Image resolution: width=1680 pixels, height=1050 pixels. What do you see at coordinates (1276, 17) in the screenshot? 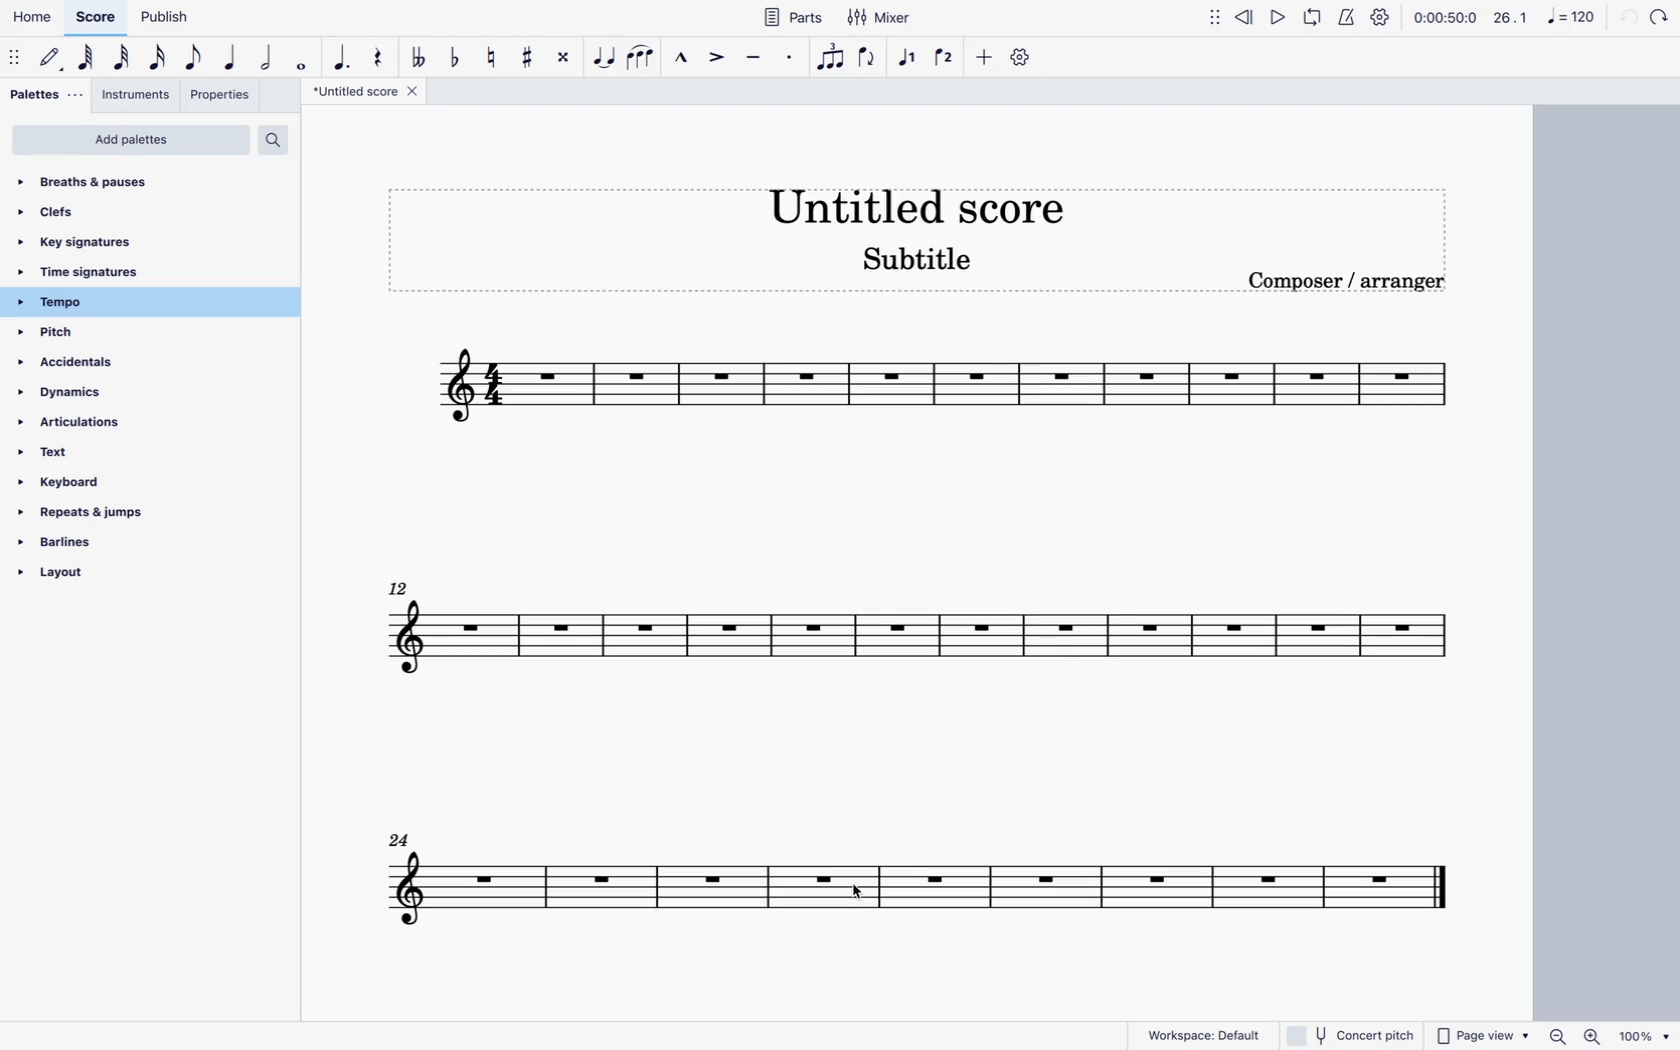
I see `play` at bounding box center [1276, 17].